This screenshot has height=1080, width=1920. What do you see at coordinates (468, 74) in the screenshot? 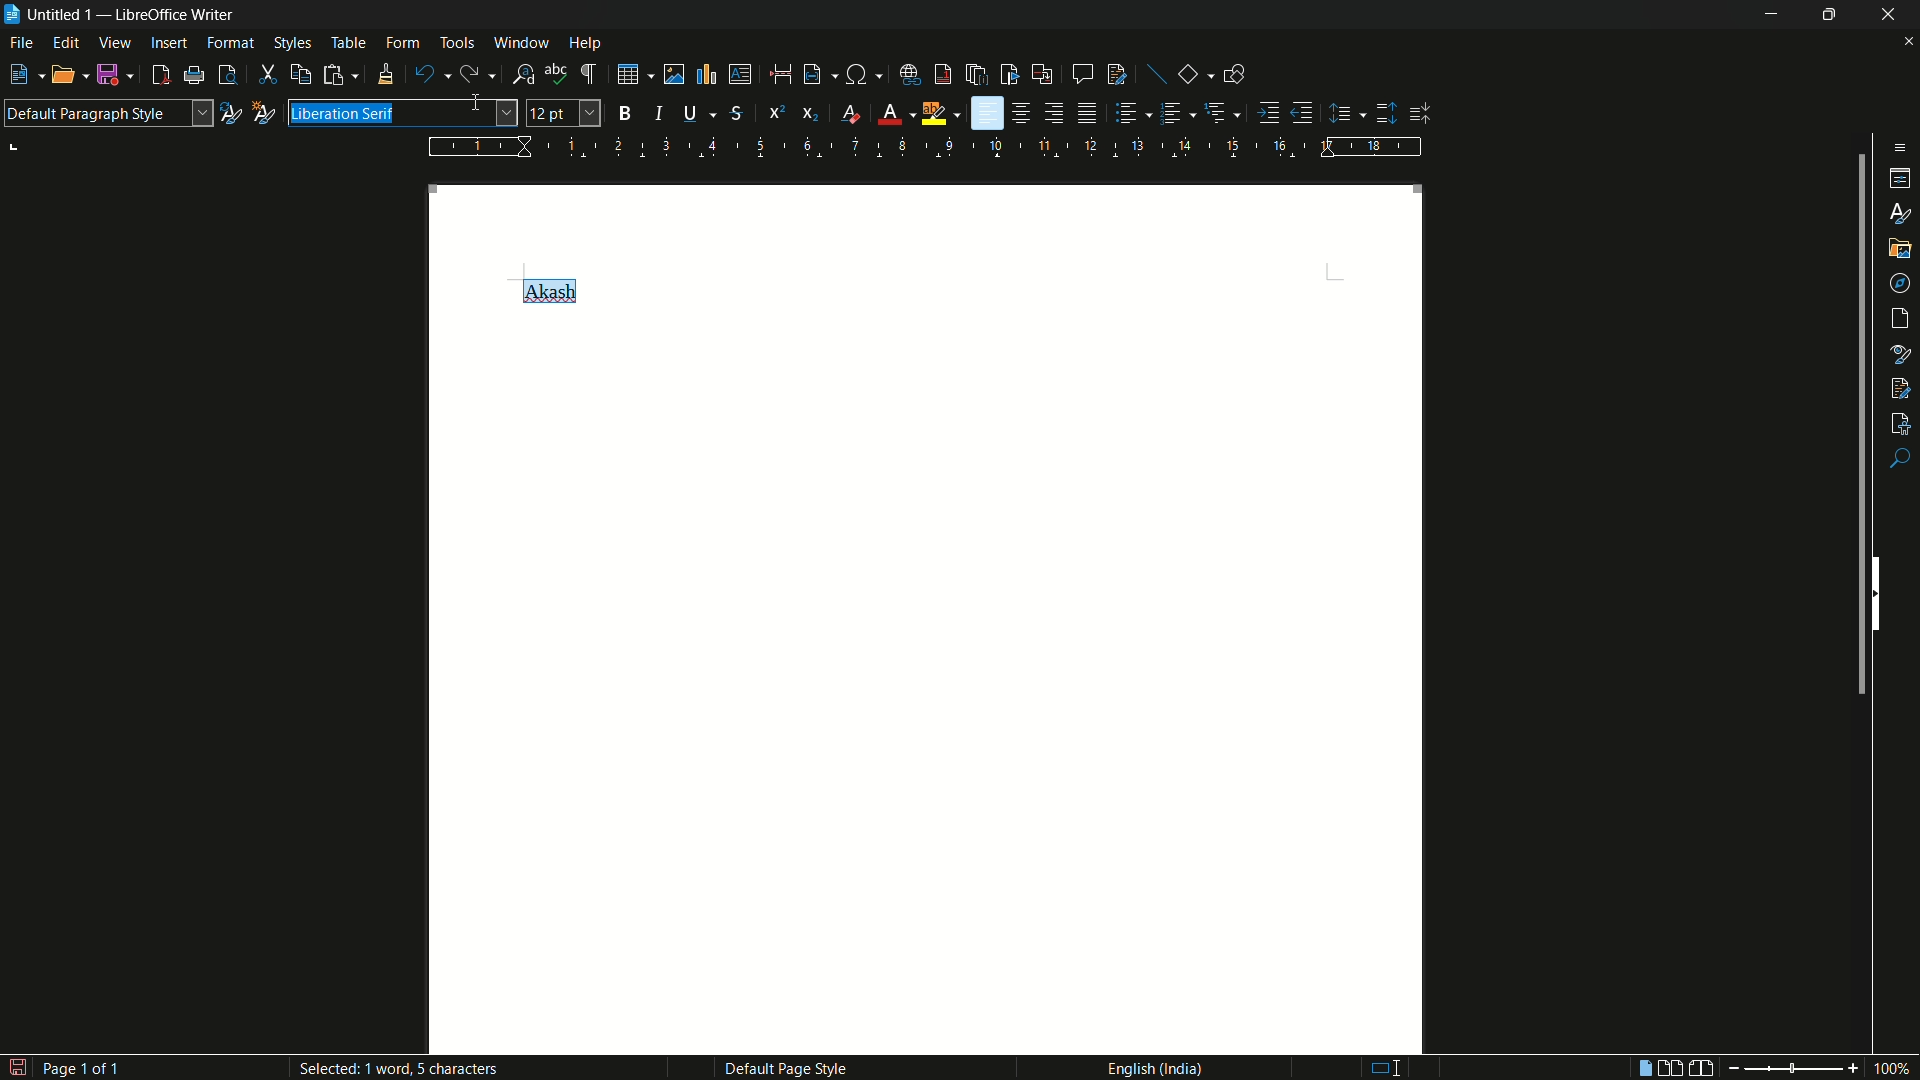
I see `redo` at bounding box center [468, 74].